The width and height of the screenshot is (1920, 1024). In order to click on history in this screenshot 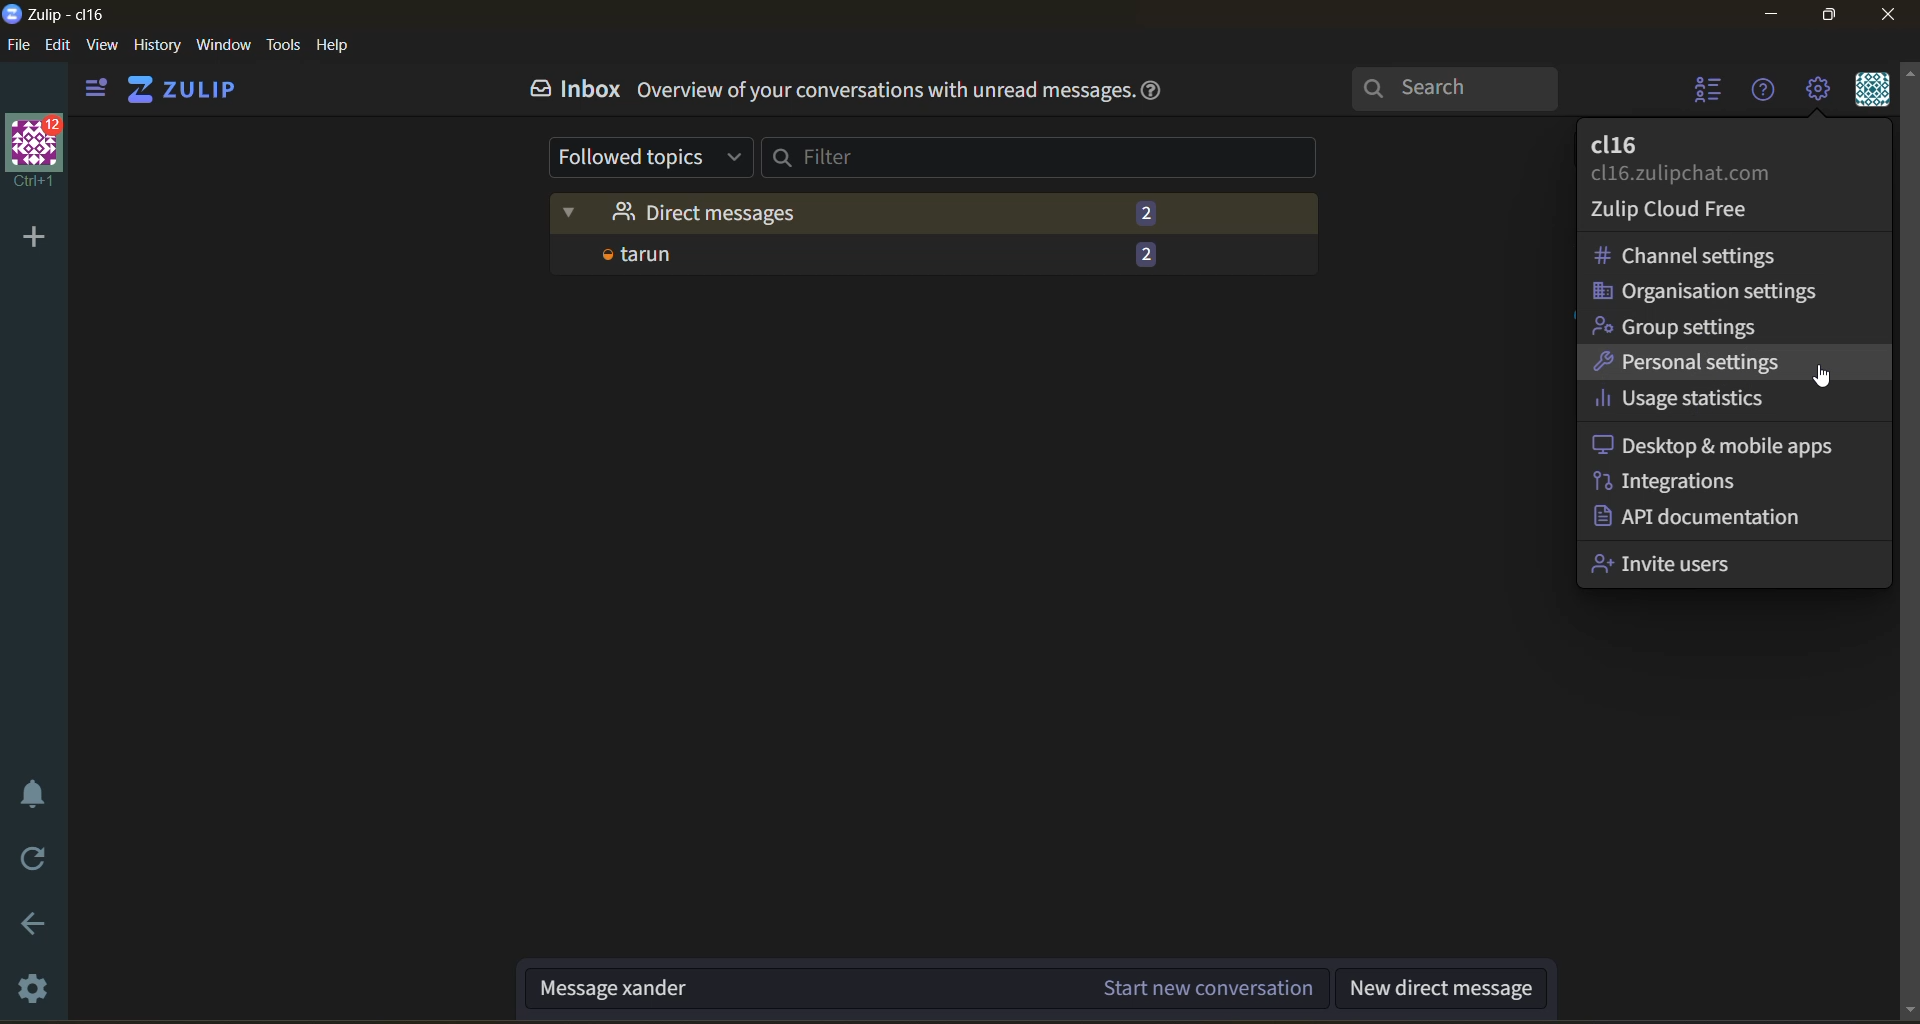, I will do `click(157, 48)`.